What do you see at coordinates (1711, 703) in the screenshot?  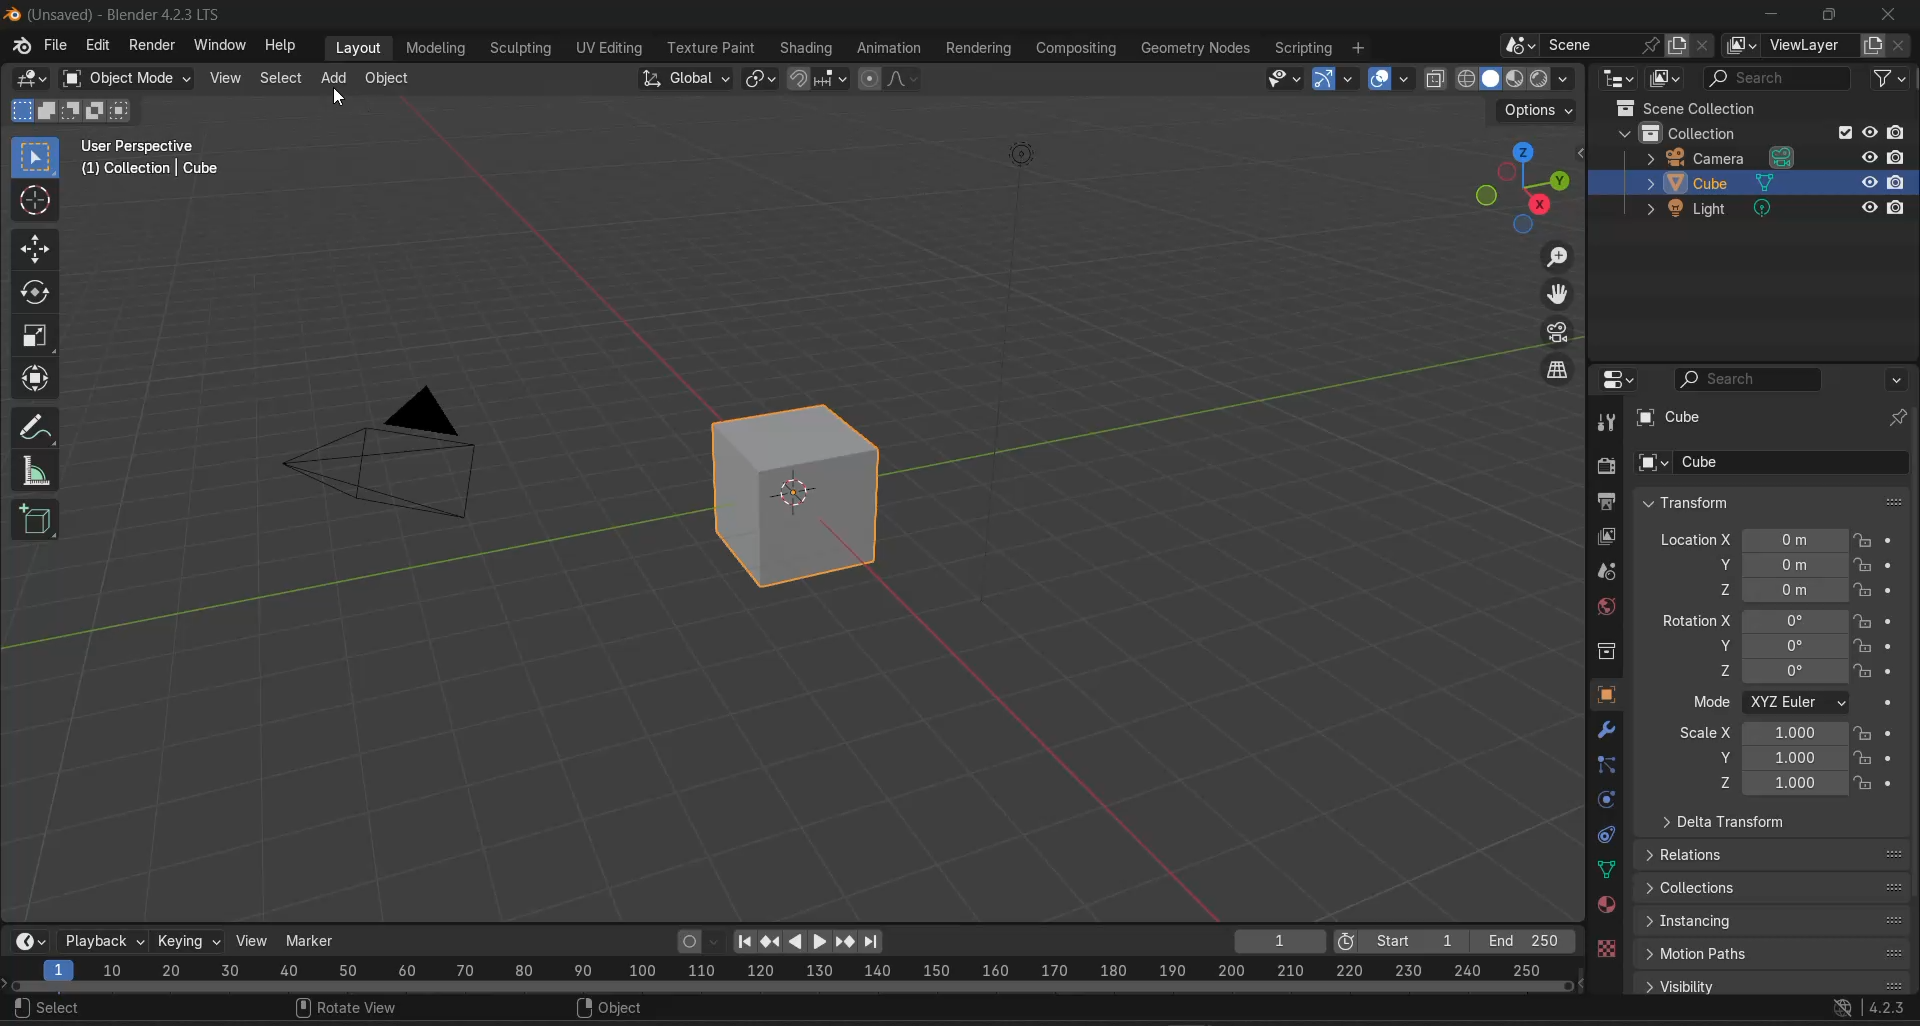 I see `mode` at bounding box center [1711, 703].